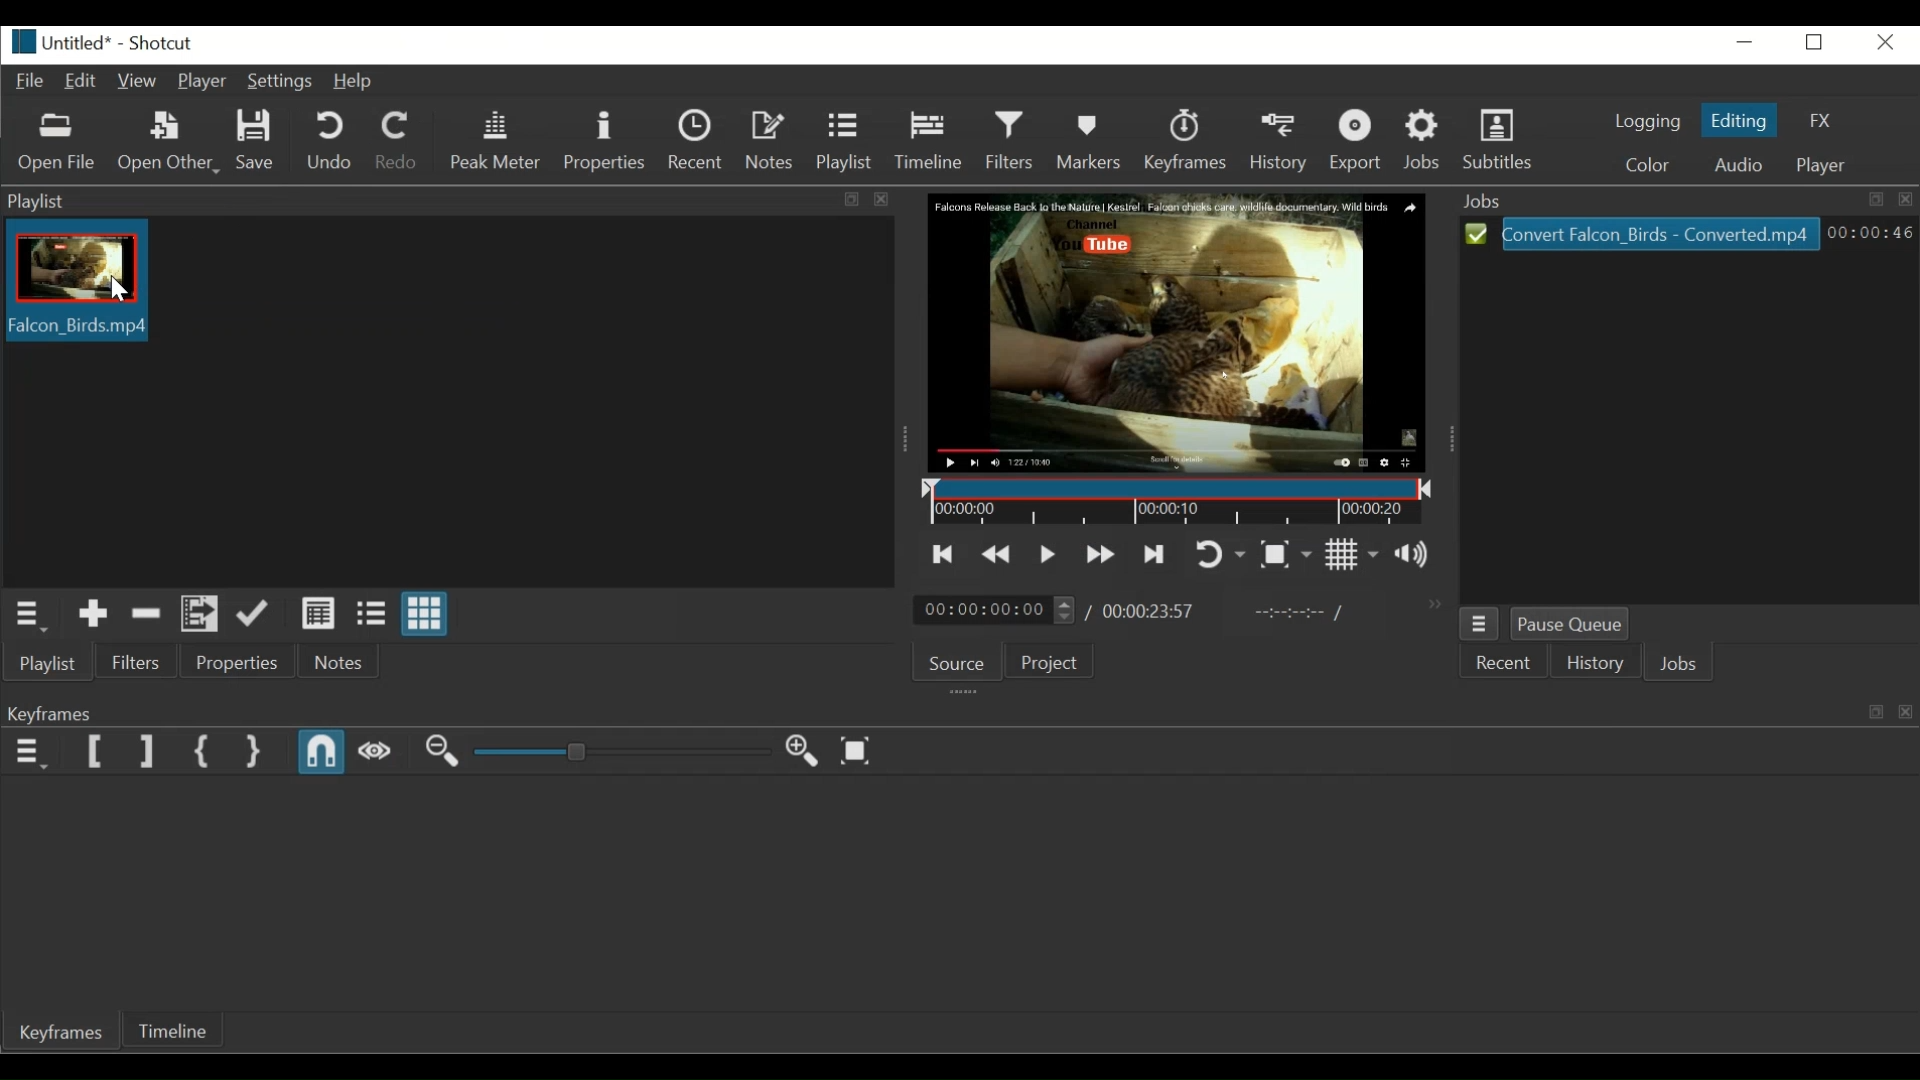  Describe the element at coordinates (1683, 665) in the screenshot. I see `Jobs` at that location.